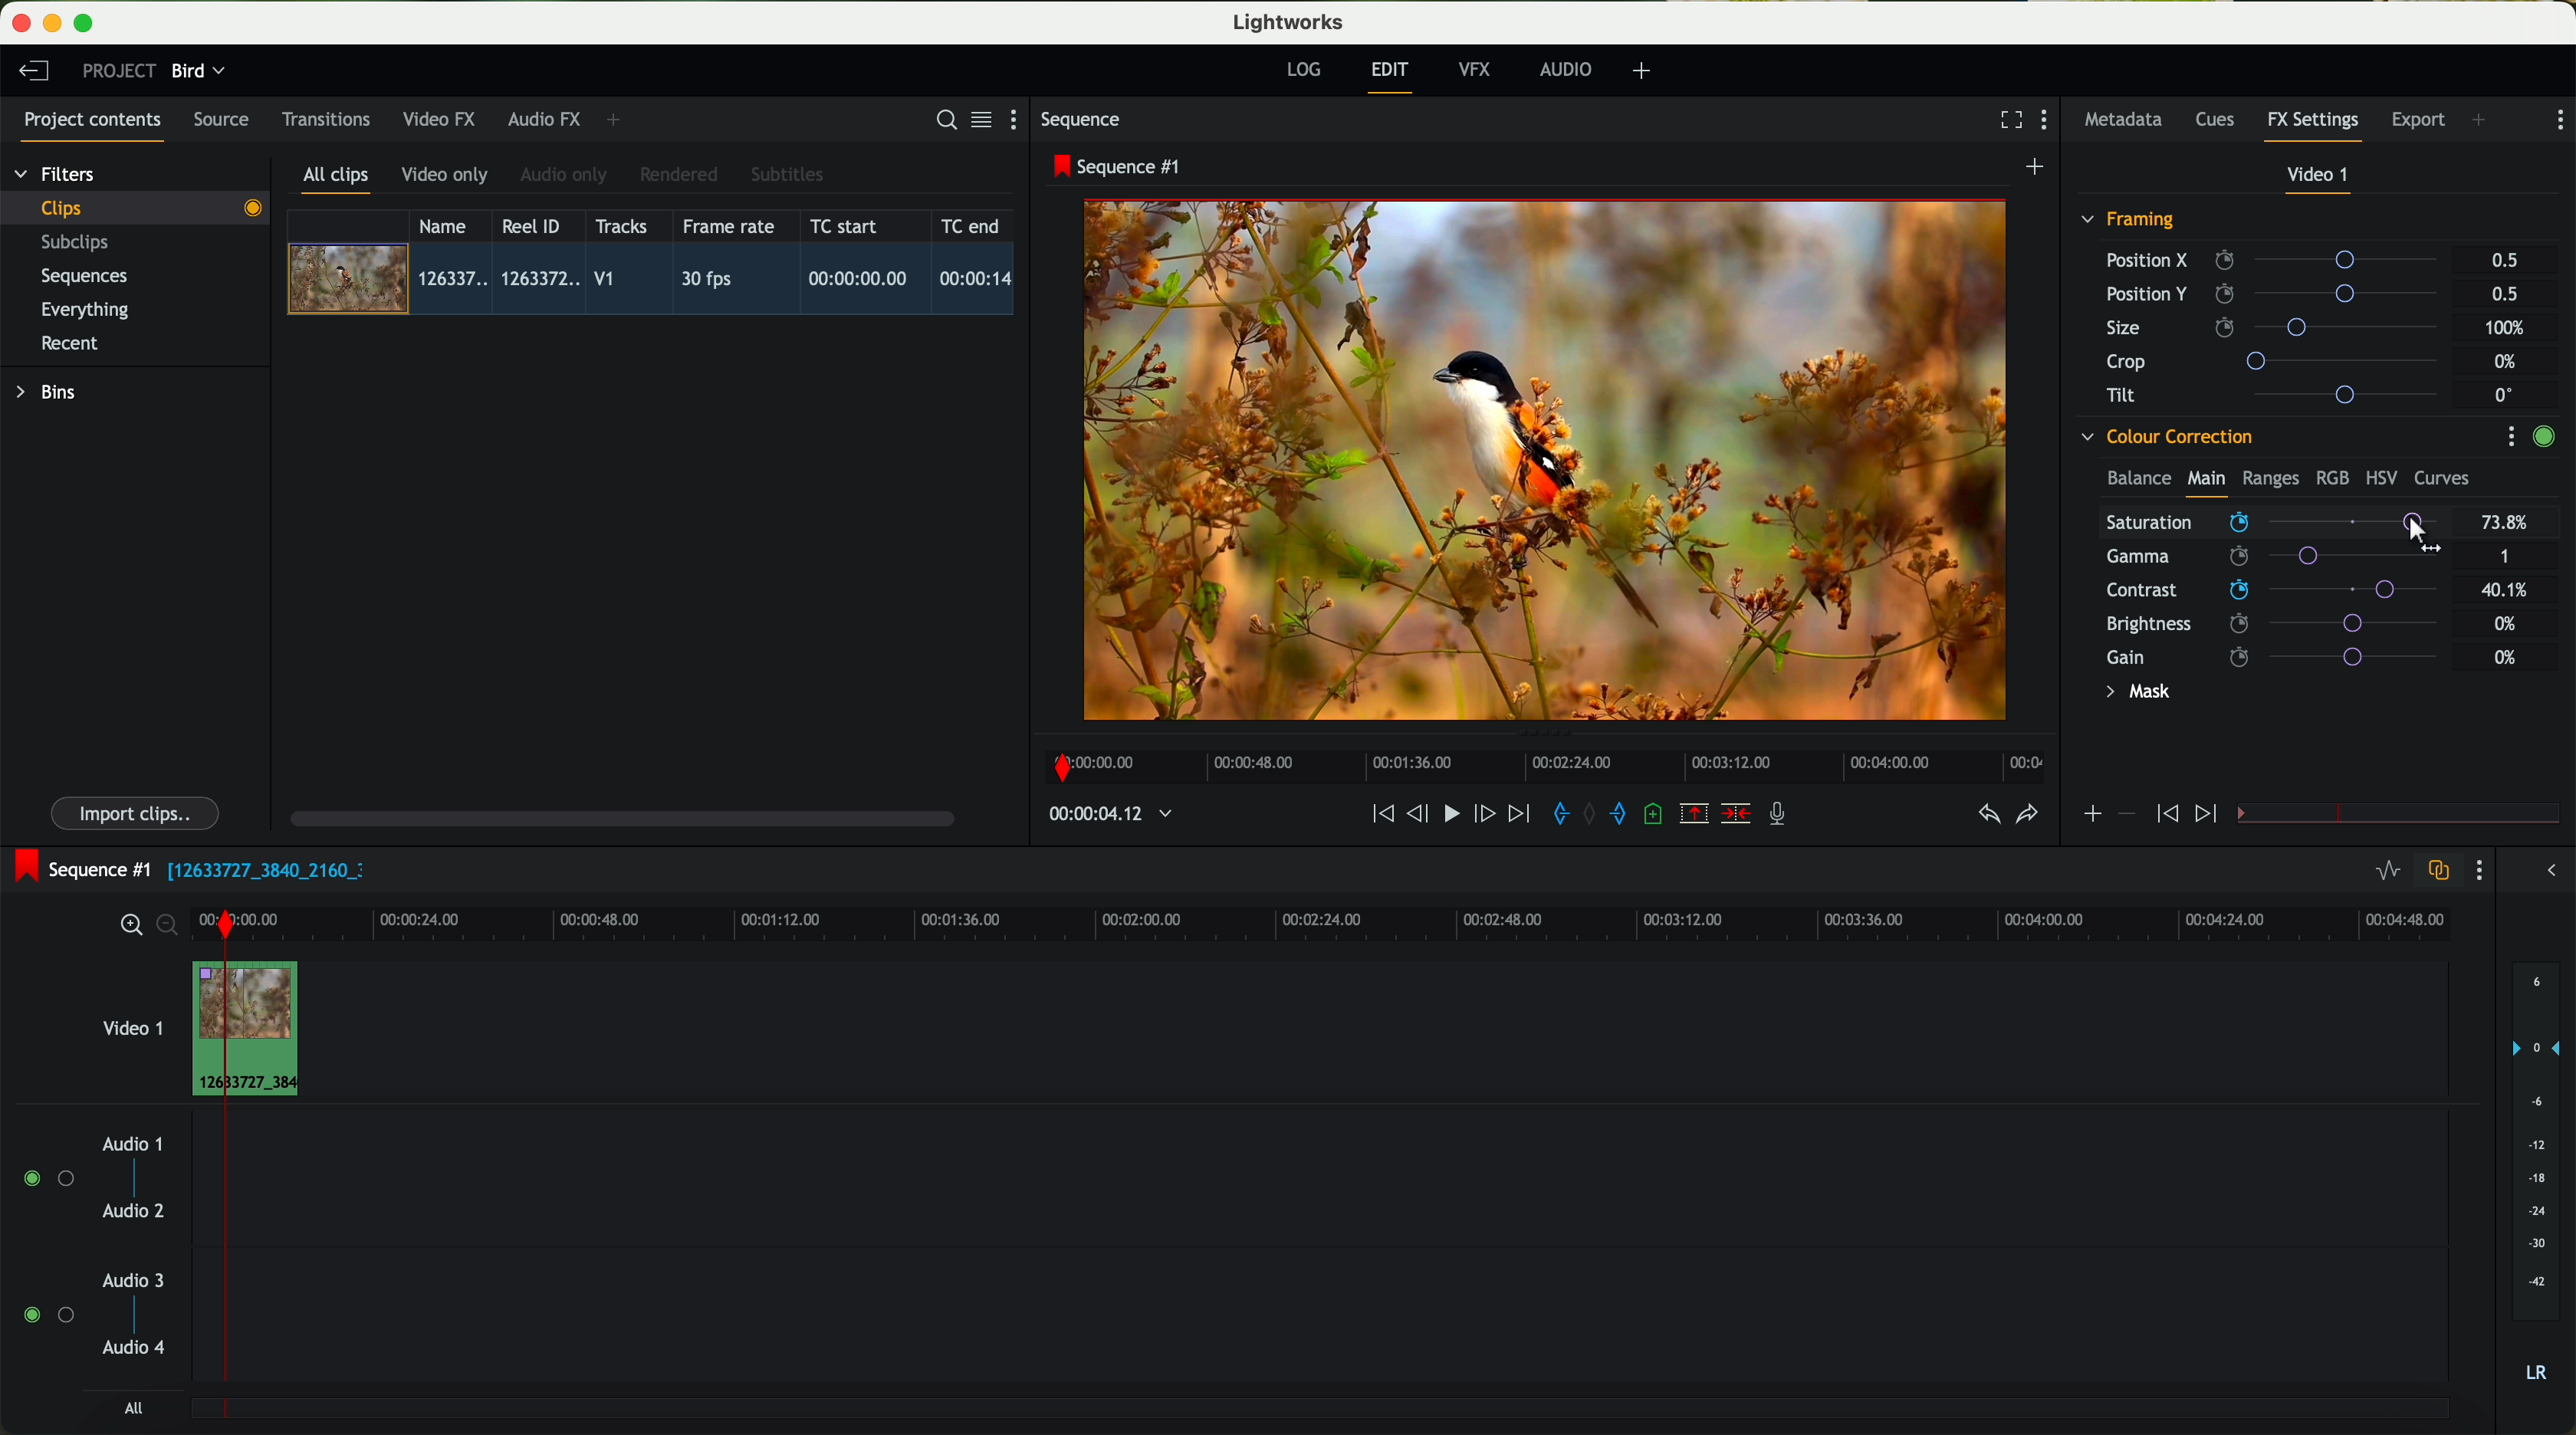  I want to click on subclips, so click(80, 244).